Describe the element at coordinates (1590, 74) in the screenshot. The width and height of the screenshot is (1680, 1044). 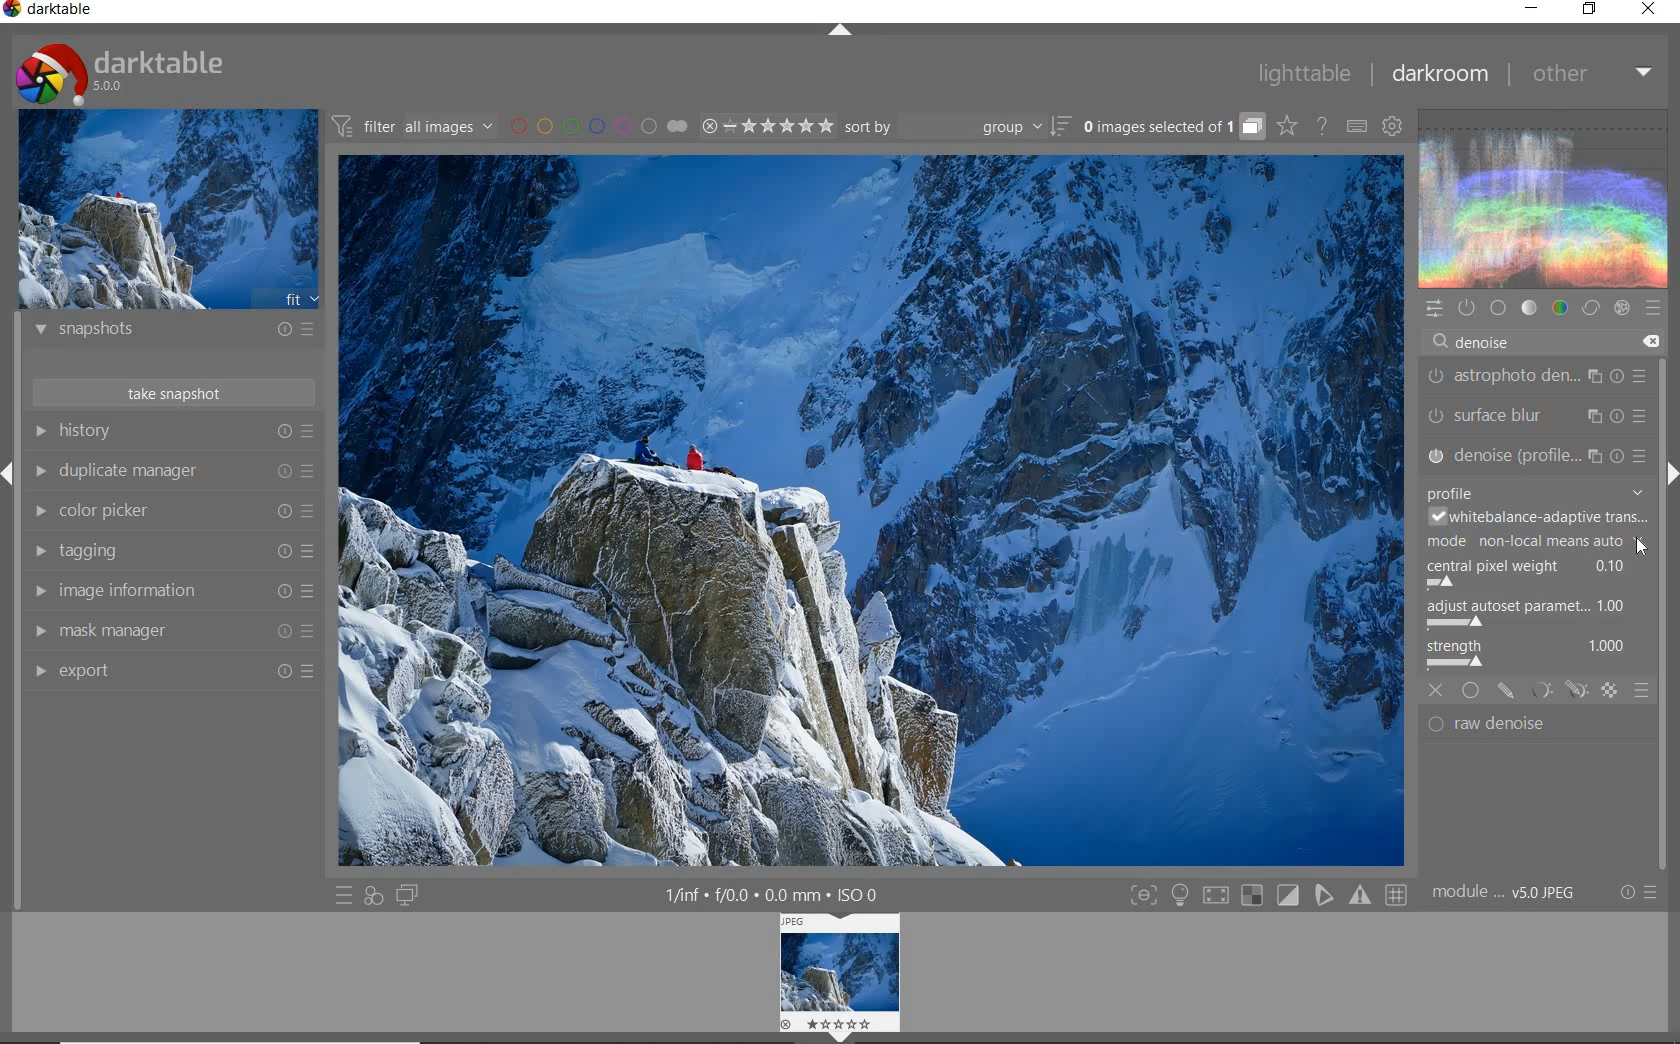
I see `other` at that location.